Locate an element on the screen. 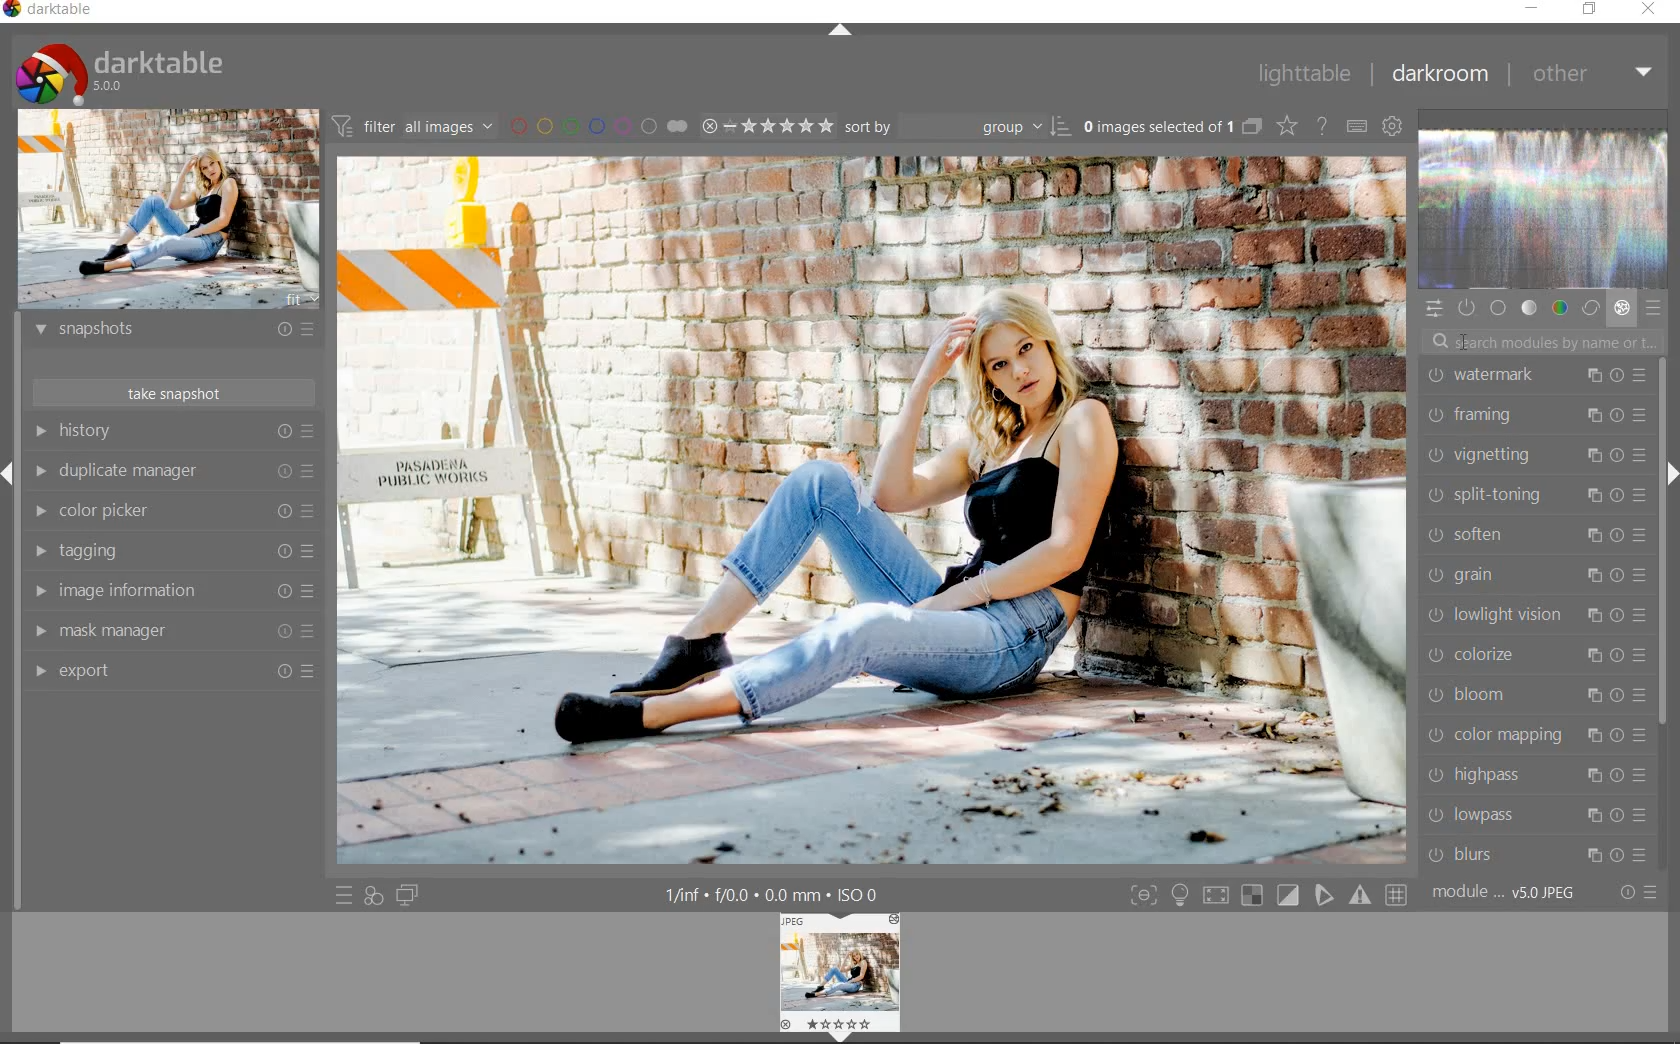 Image resolution: width=1680 pixels, height=1044 pixels. image preview is located at coordinates (167, 210).